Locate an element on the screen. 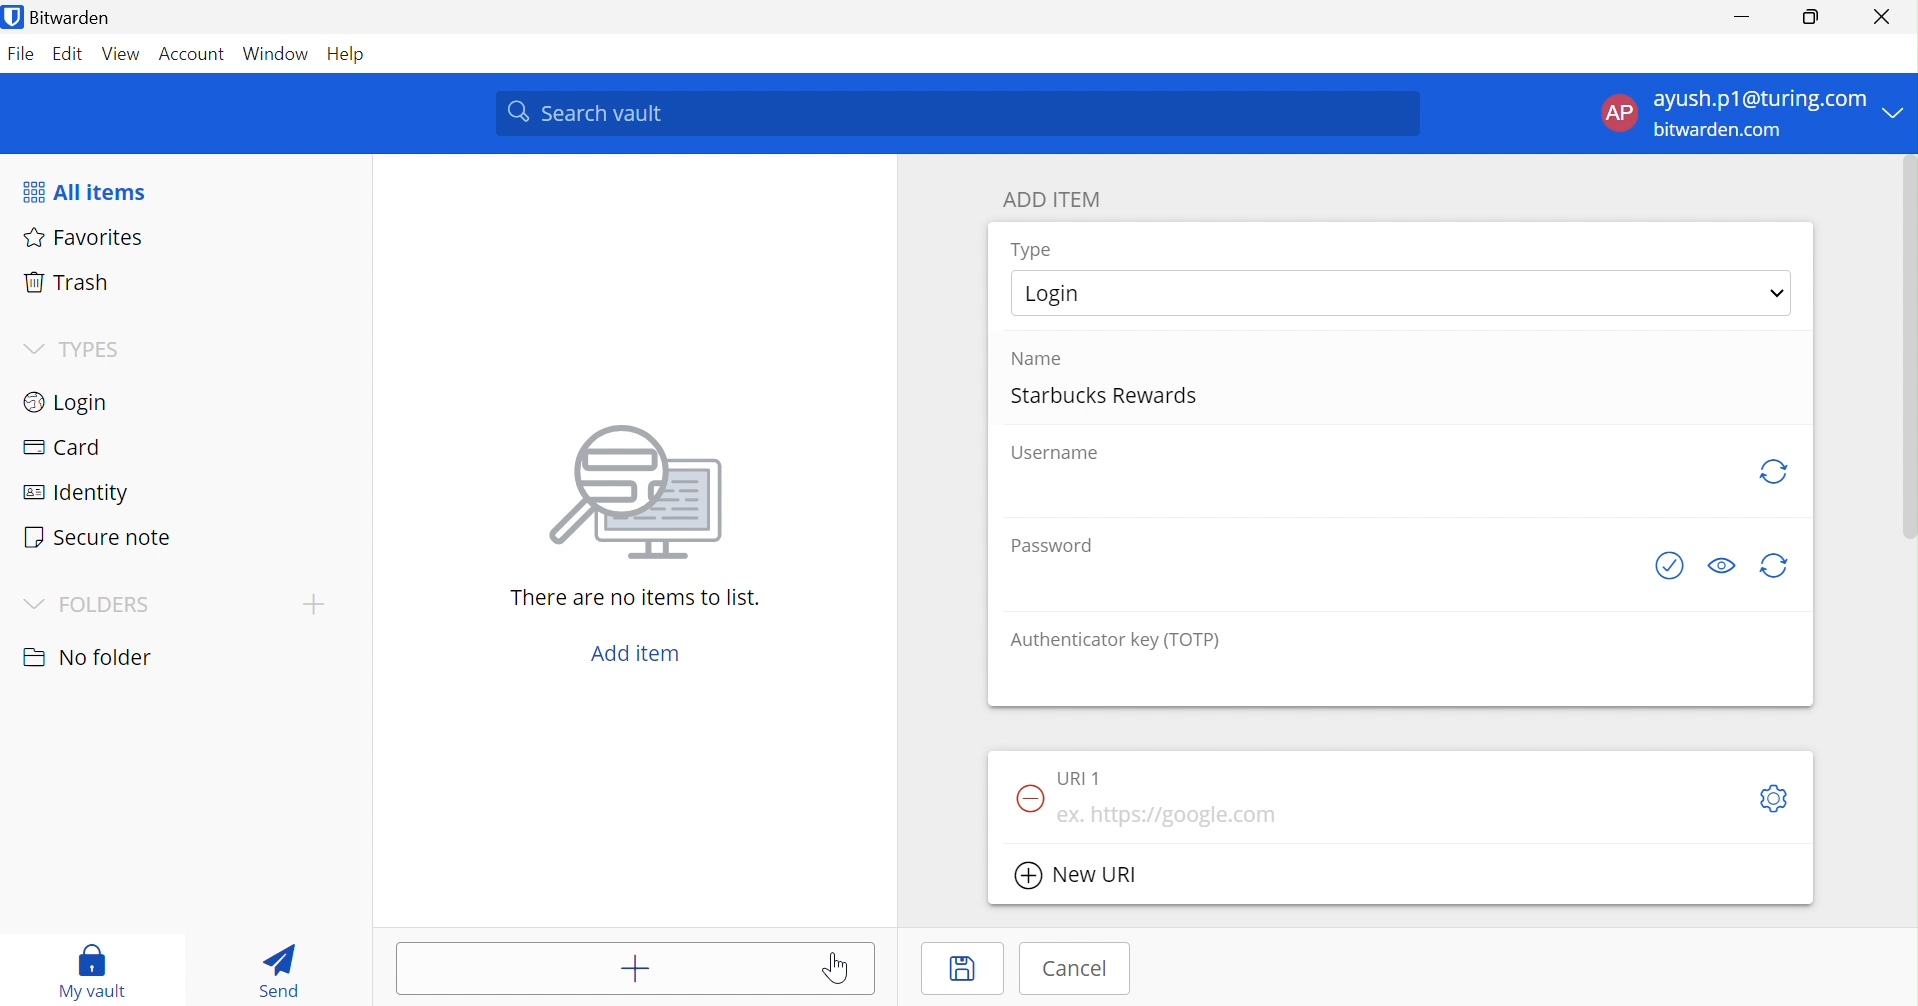 The image size is (1918, 1006). No folder is located at coordinates (89, 660).